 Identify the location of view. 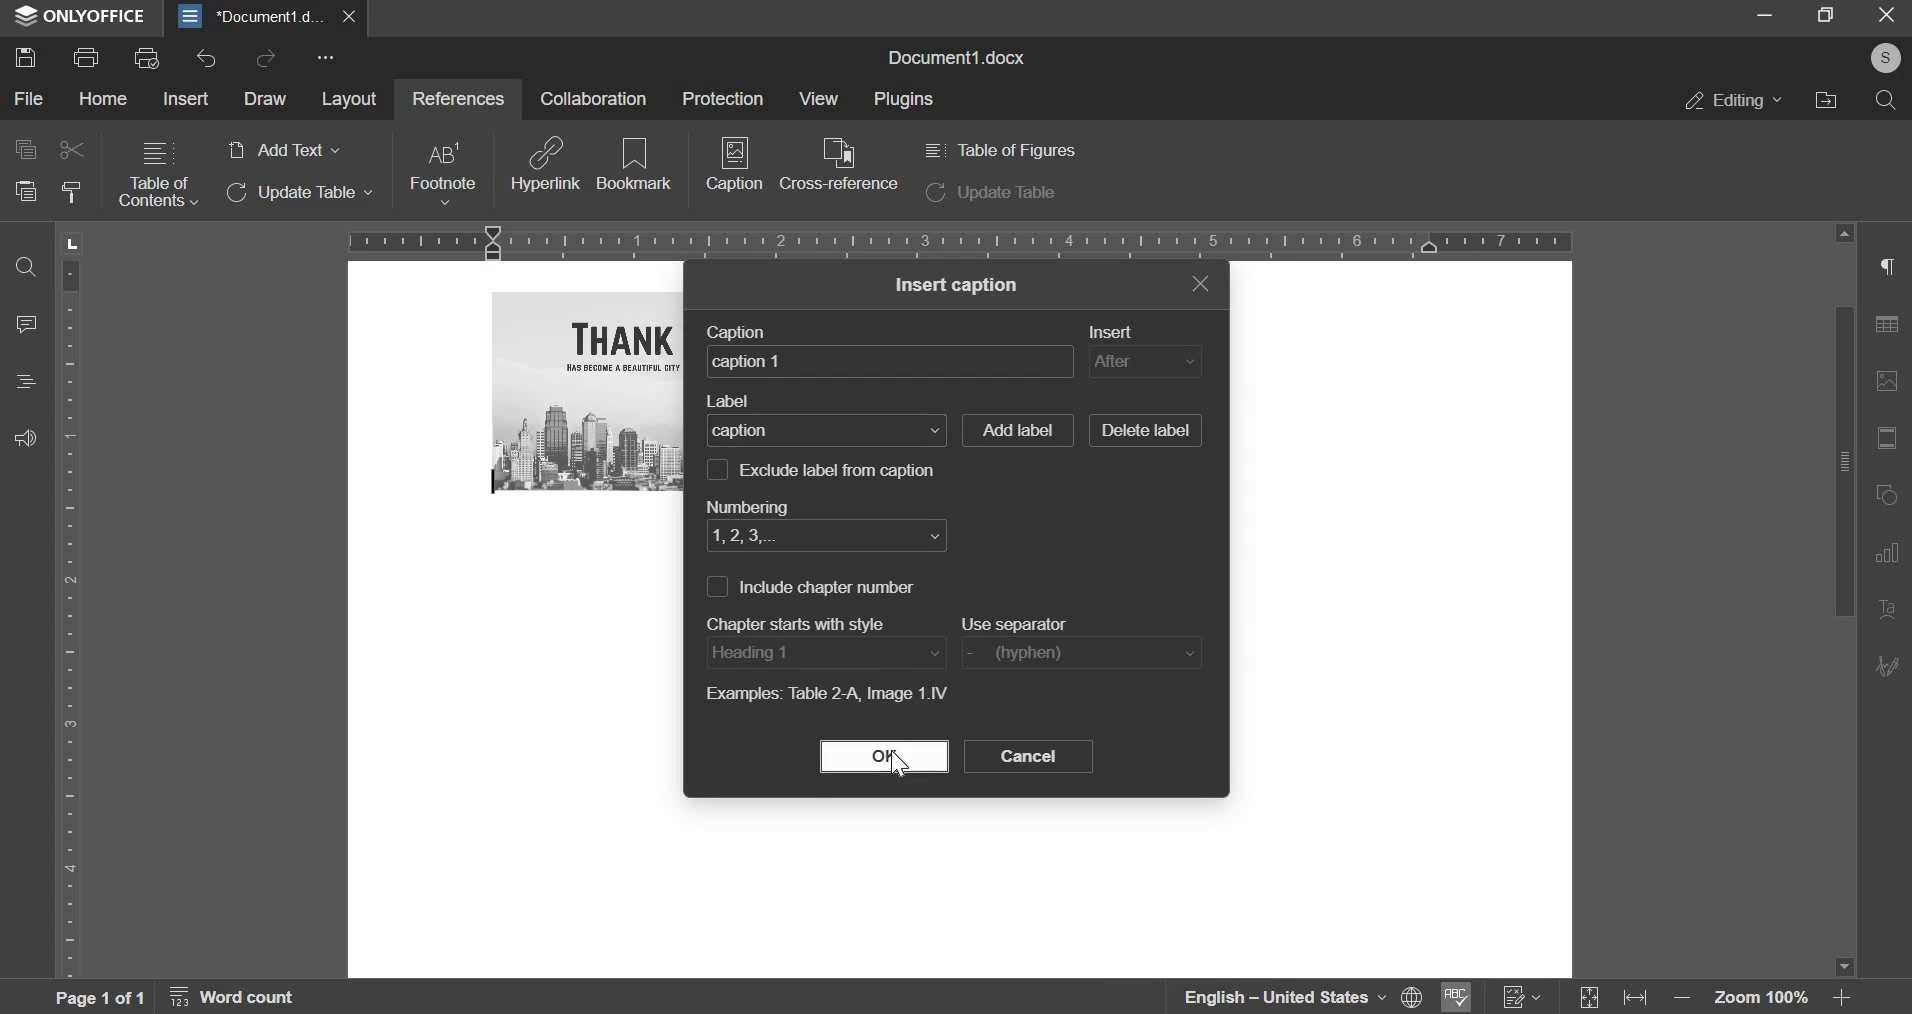
(816, 98).